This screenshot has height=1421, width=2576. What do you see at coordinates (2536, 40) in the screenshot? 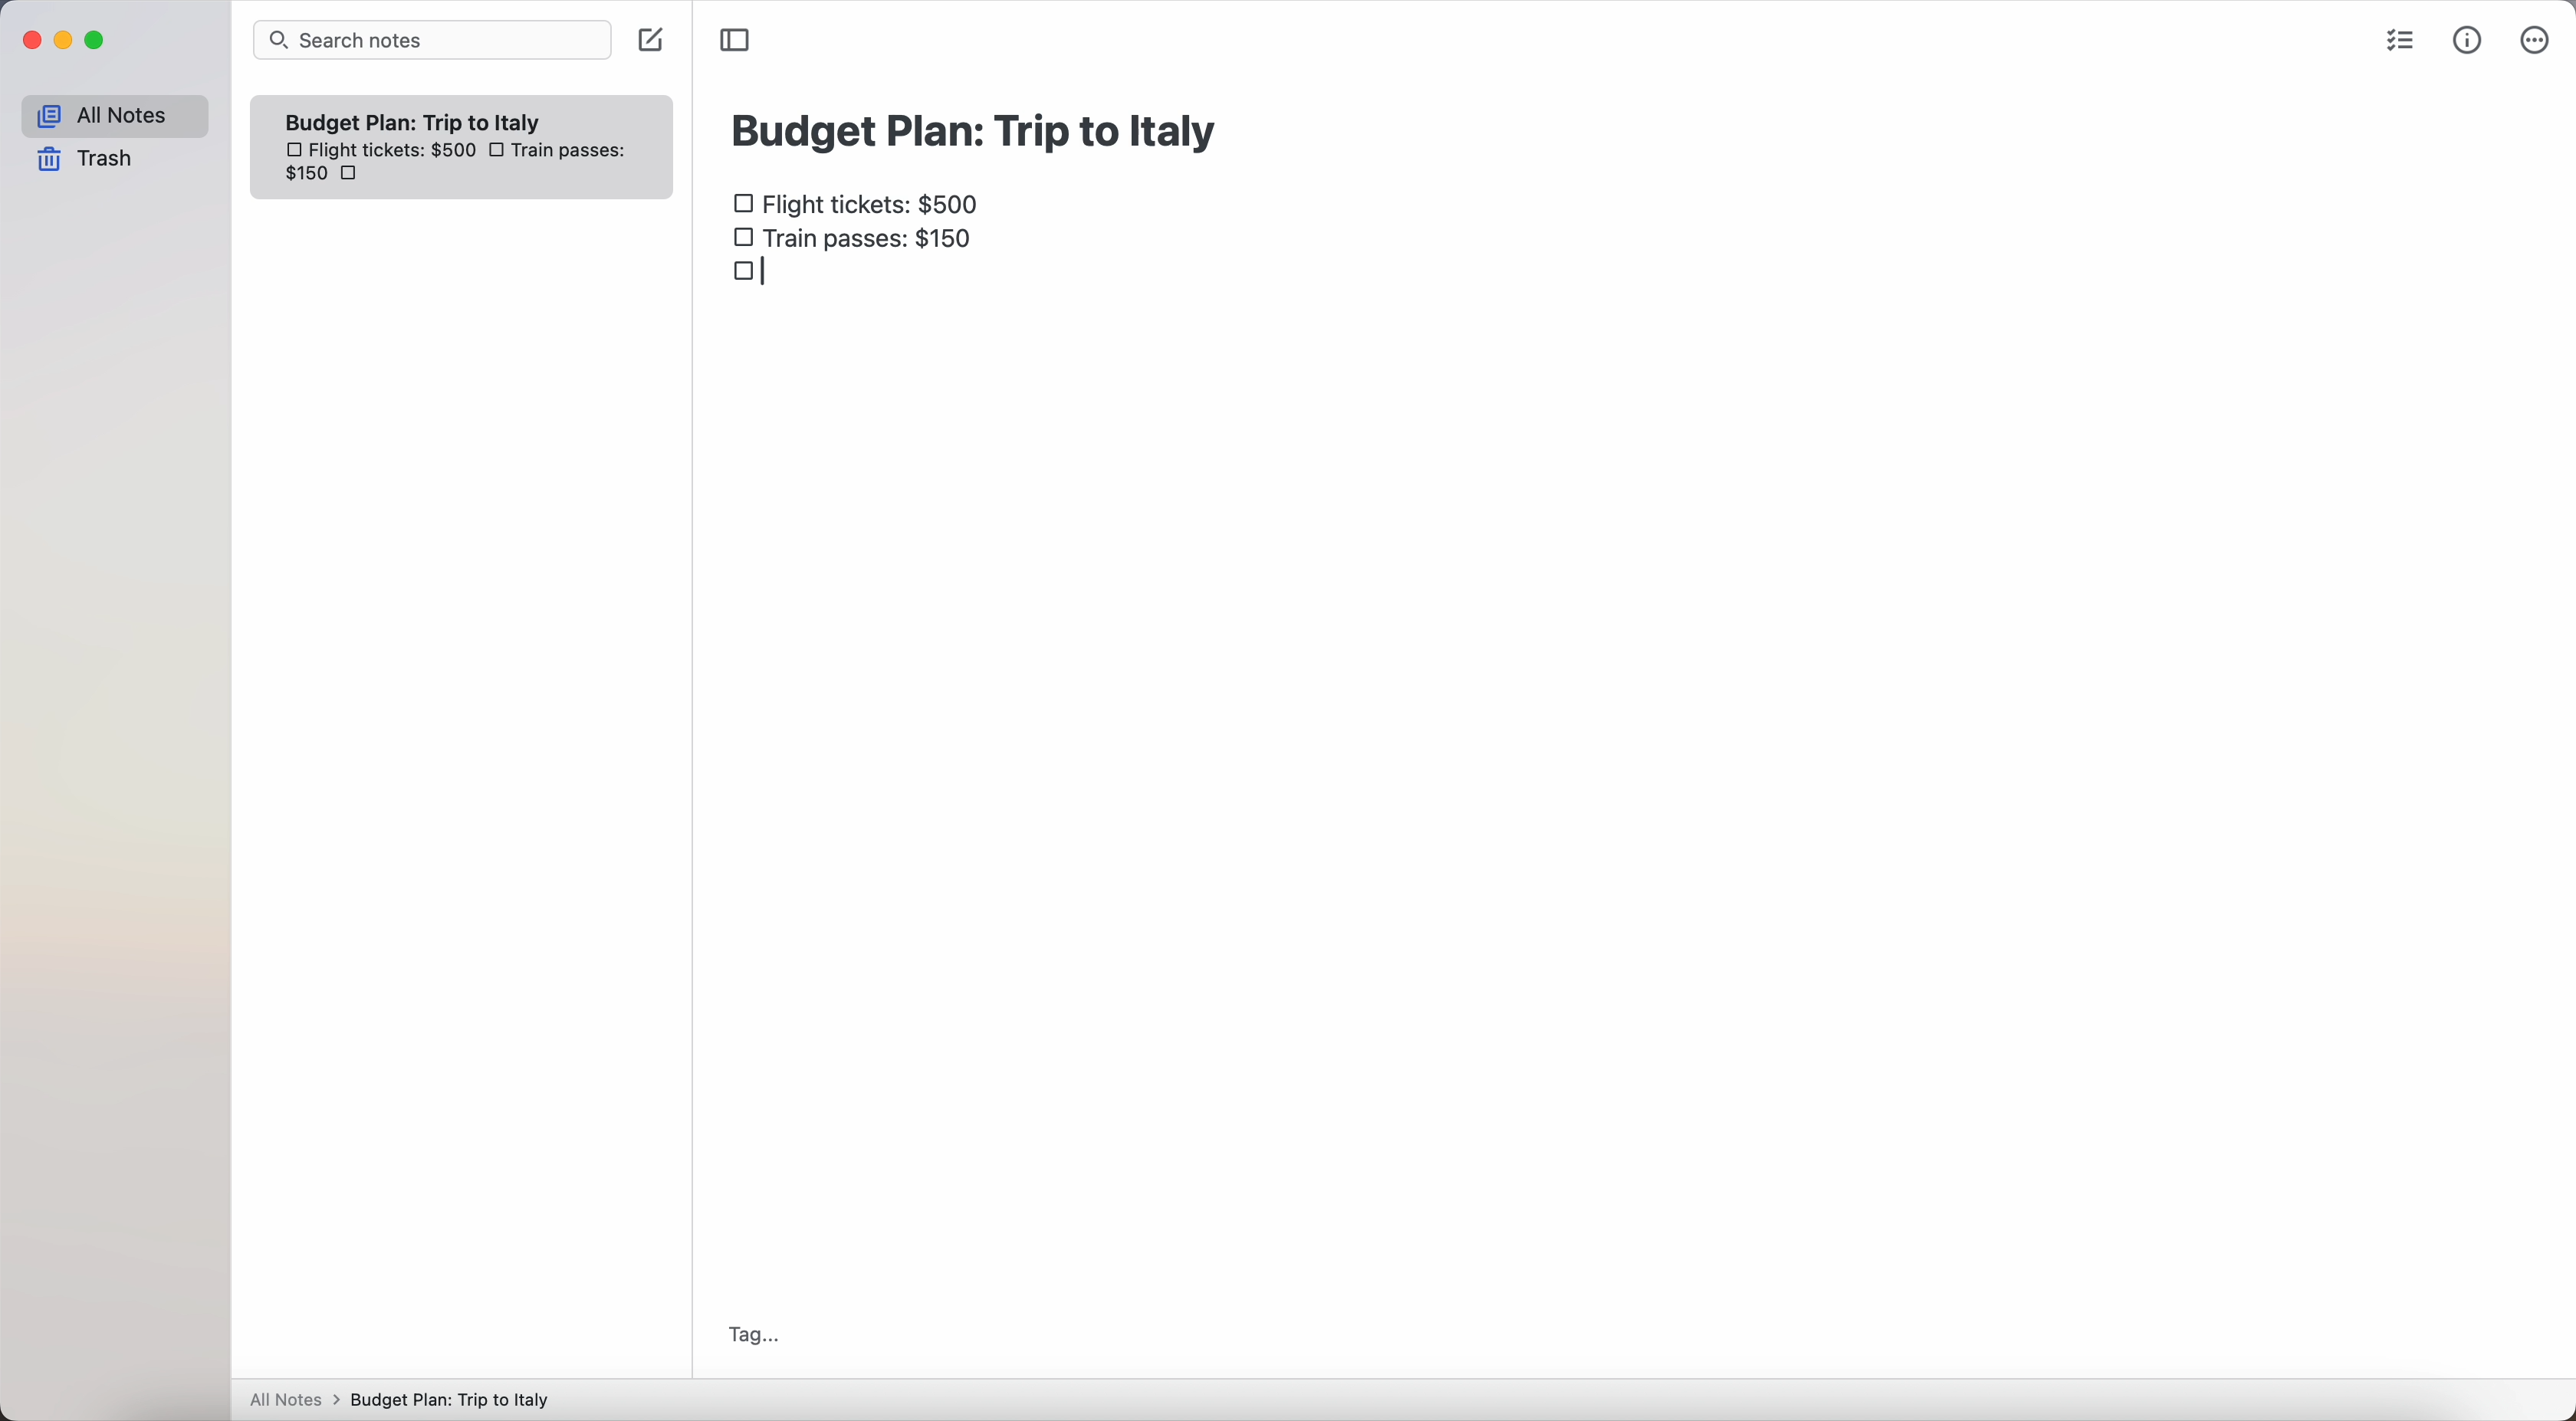
I see `more options` at bounding box center [2536, 40].